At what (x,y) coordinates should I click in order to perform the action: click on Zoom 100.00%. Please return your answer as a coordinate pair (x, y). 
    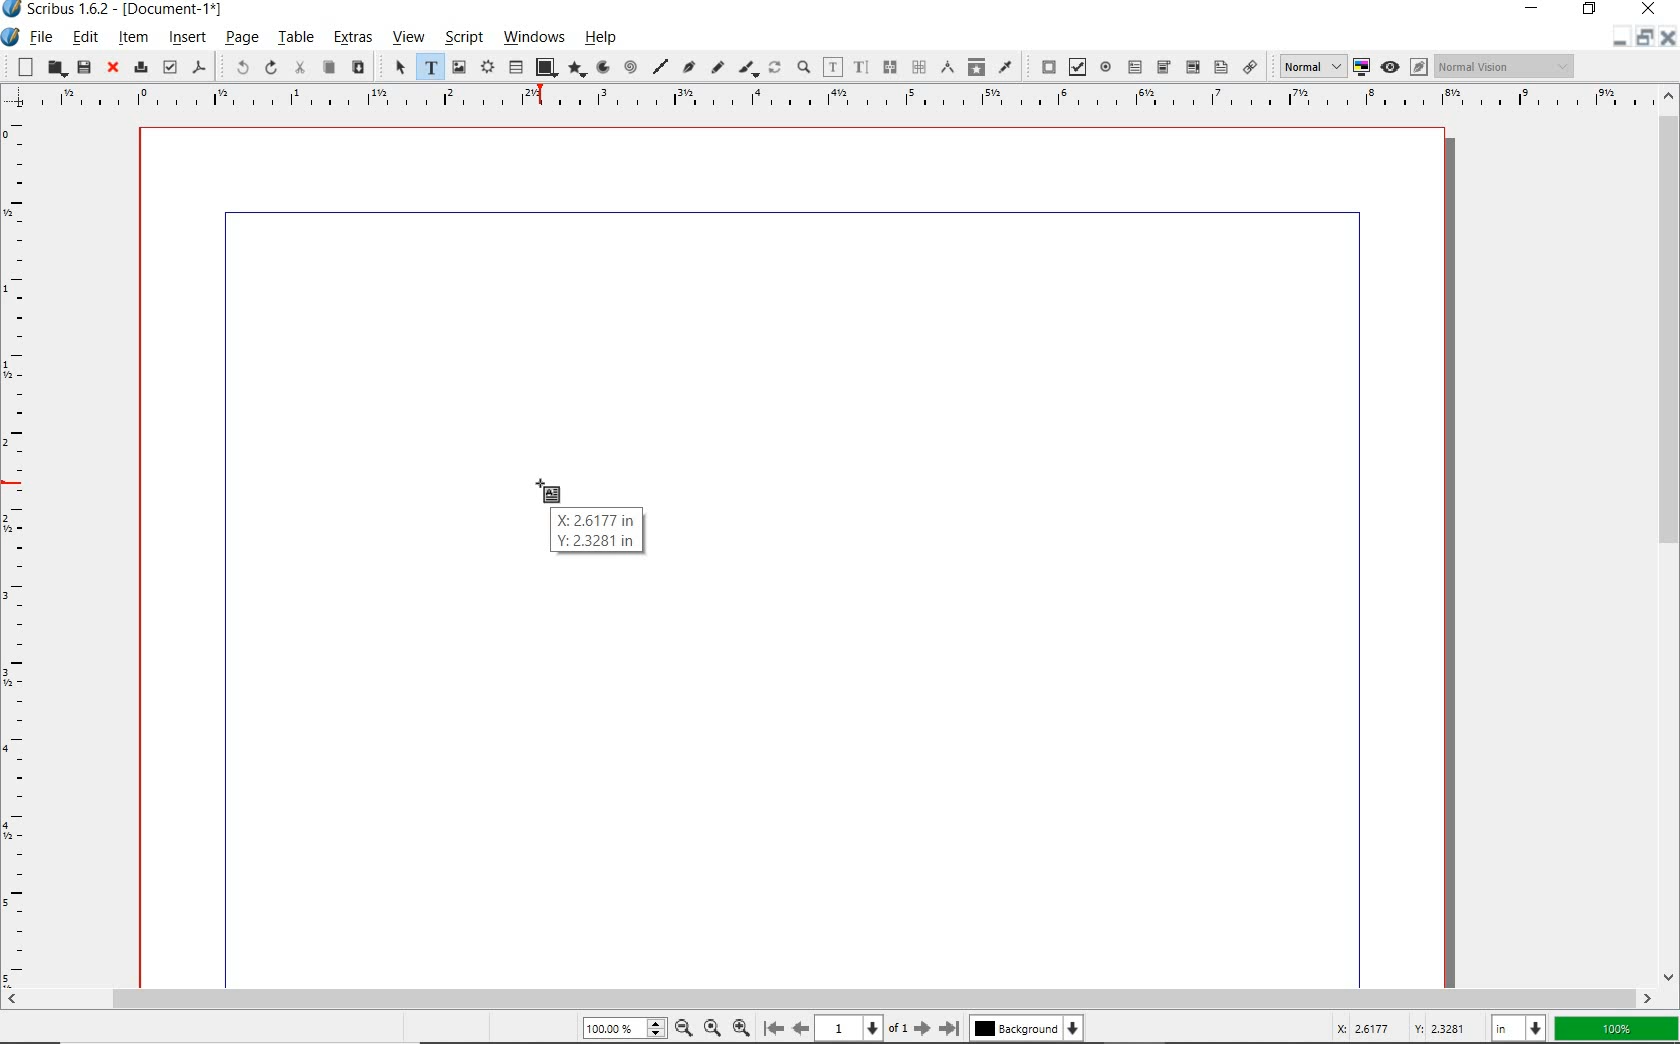
    Looking at the image, I should click on (625, 1029).